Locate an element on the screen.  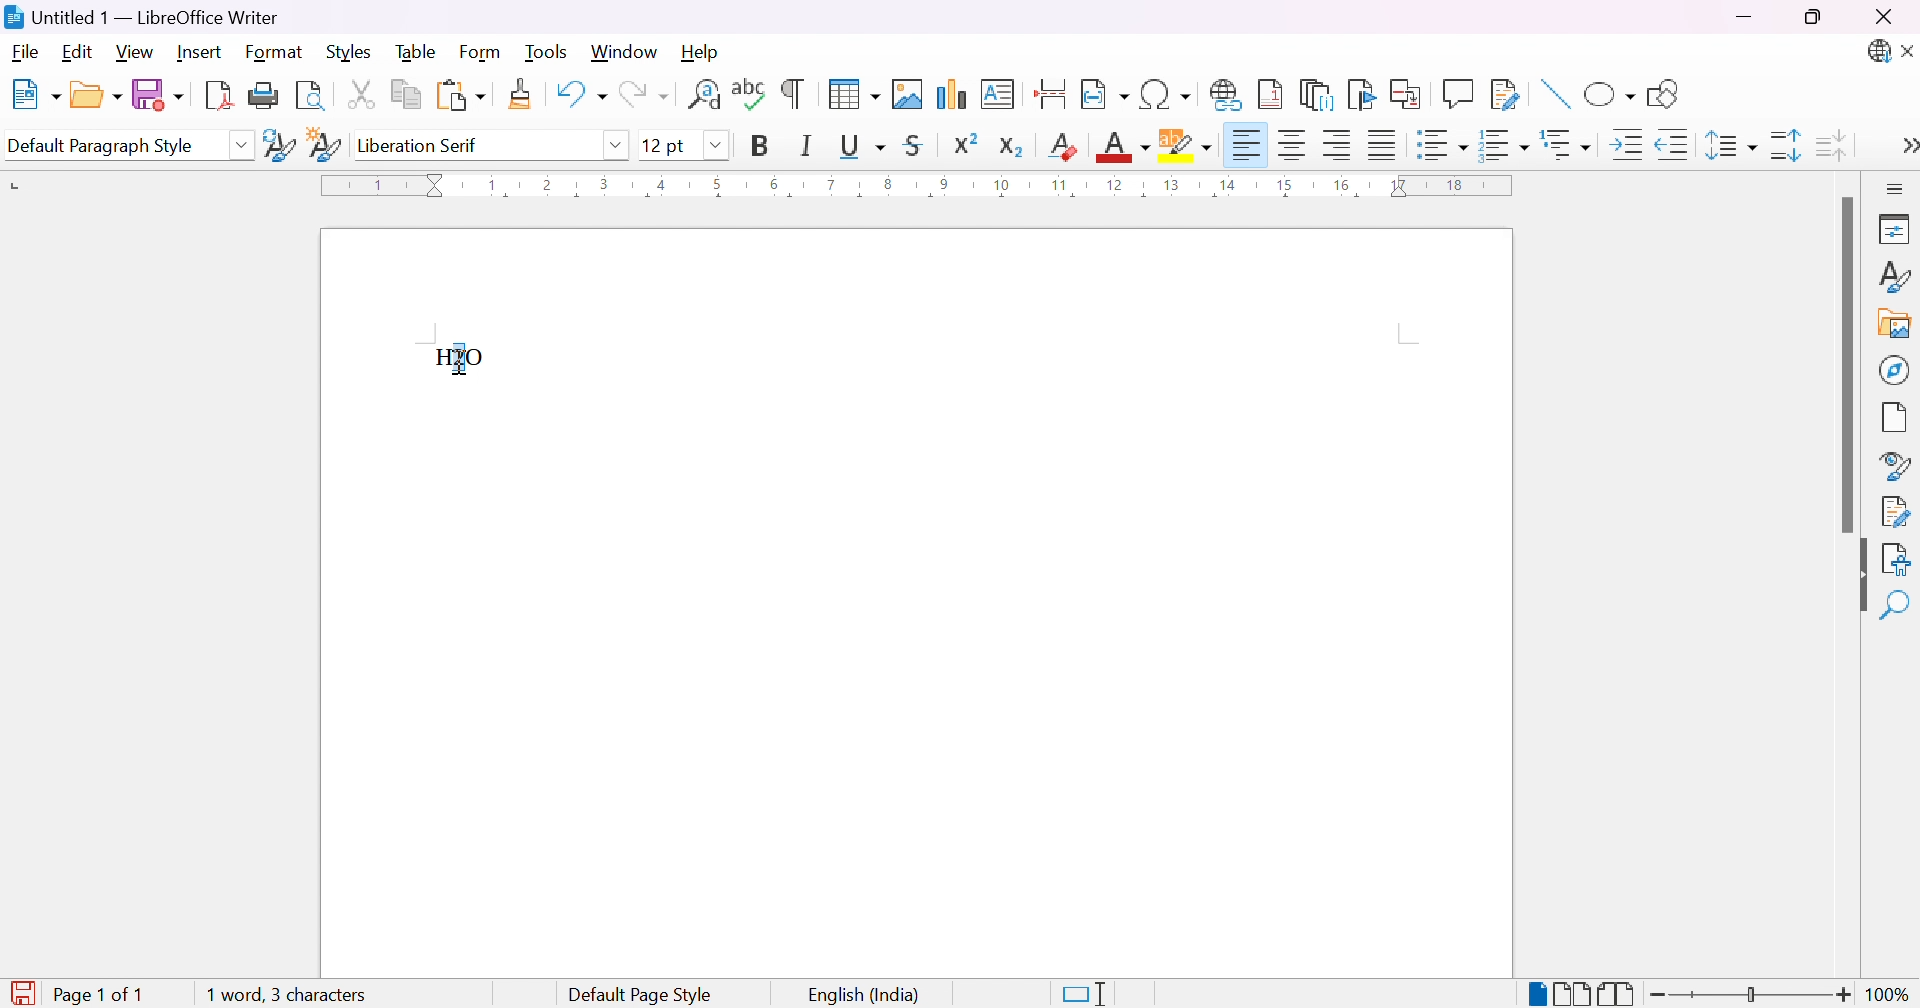
Insert image is located at coordinates (1896, 326).